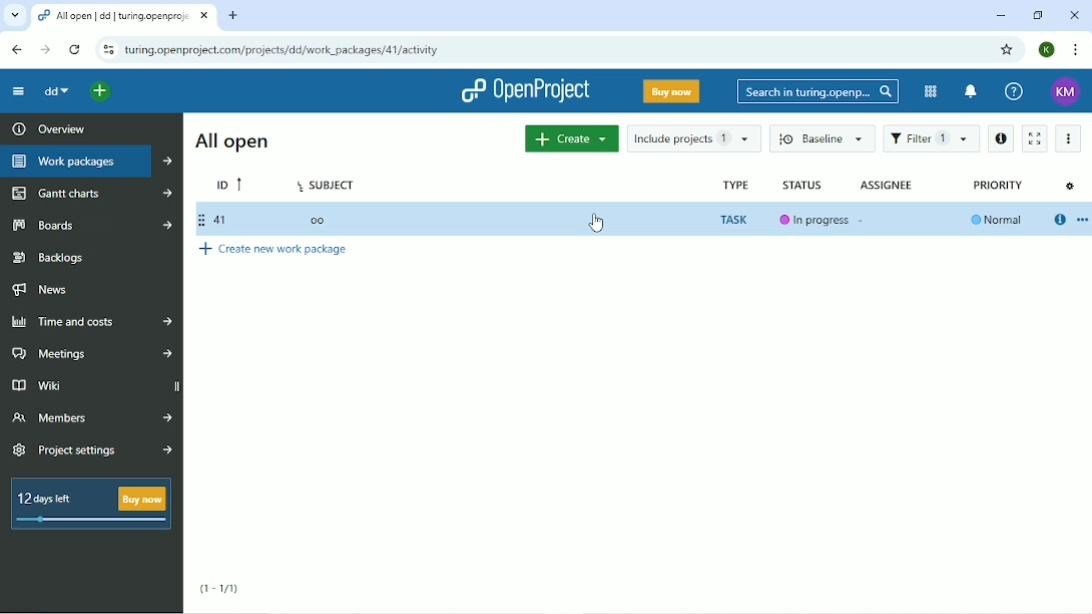 Image resolution: width=1092 pixels, height=614 pixels. What do you see at coordinates (814, 220) in the screenshot?
I see `In progress` at bounding box center [814, 220].